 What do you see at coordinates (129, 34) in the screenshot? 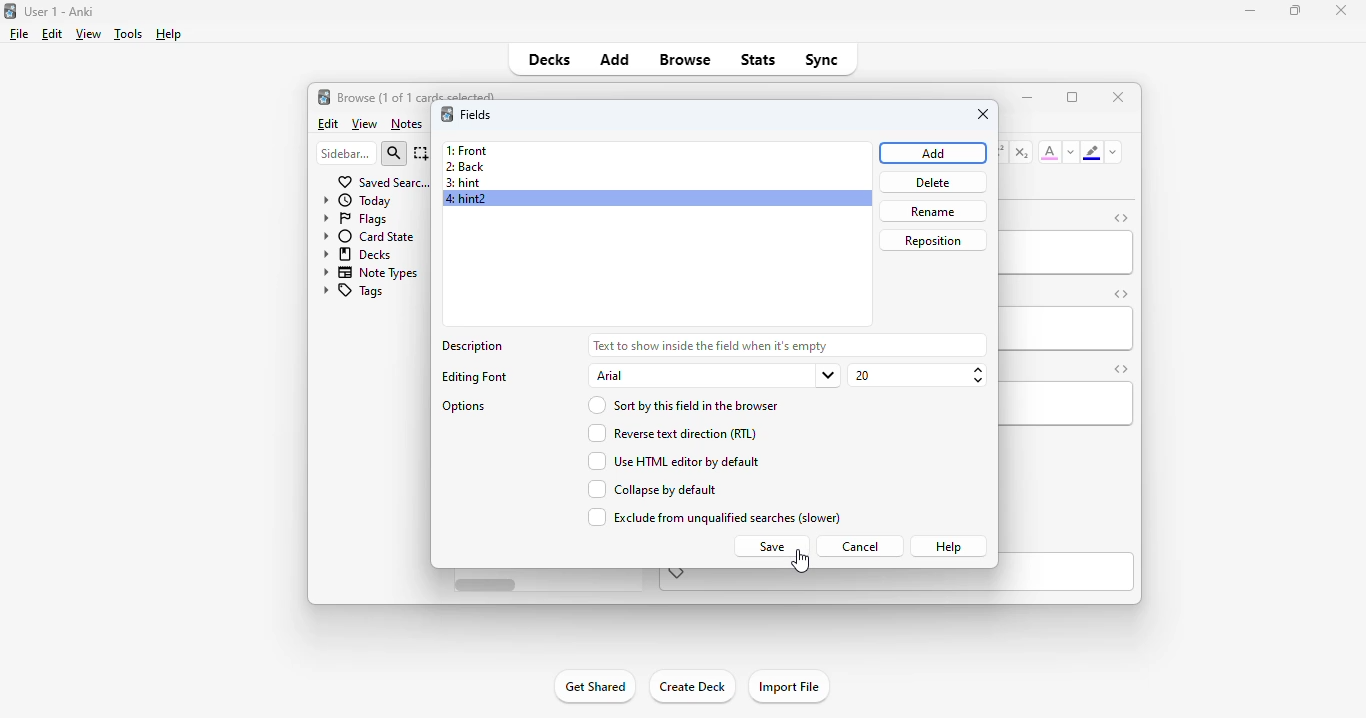
I see `tools` at bounding box center [129, 34].